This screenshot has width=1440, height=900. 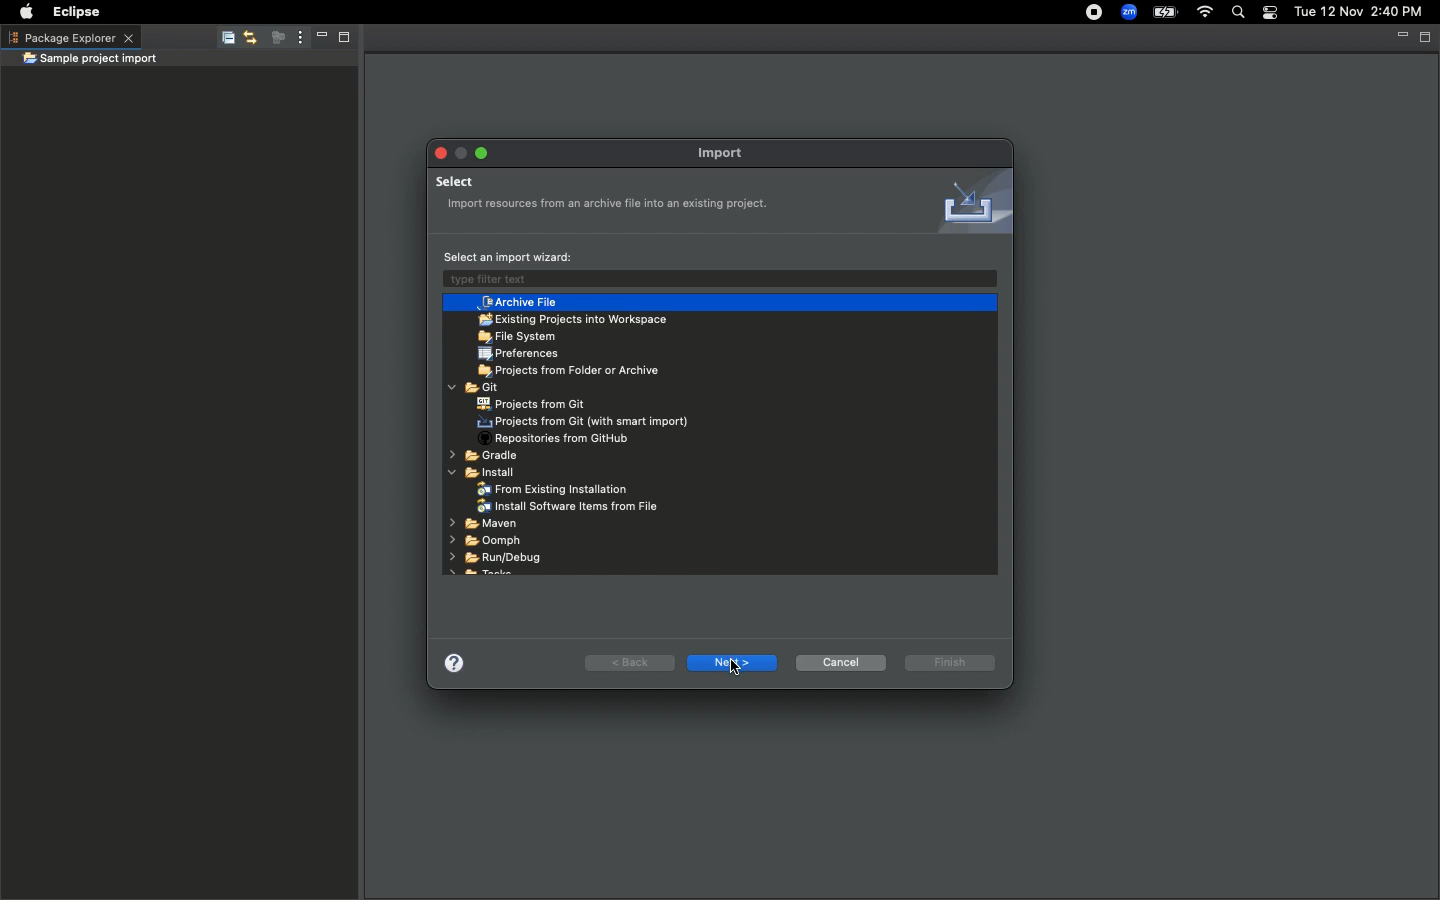 What do you see at coordinates (841, 662) in the screenshot?
I see `Cancel` at bounding box center [841, 662].